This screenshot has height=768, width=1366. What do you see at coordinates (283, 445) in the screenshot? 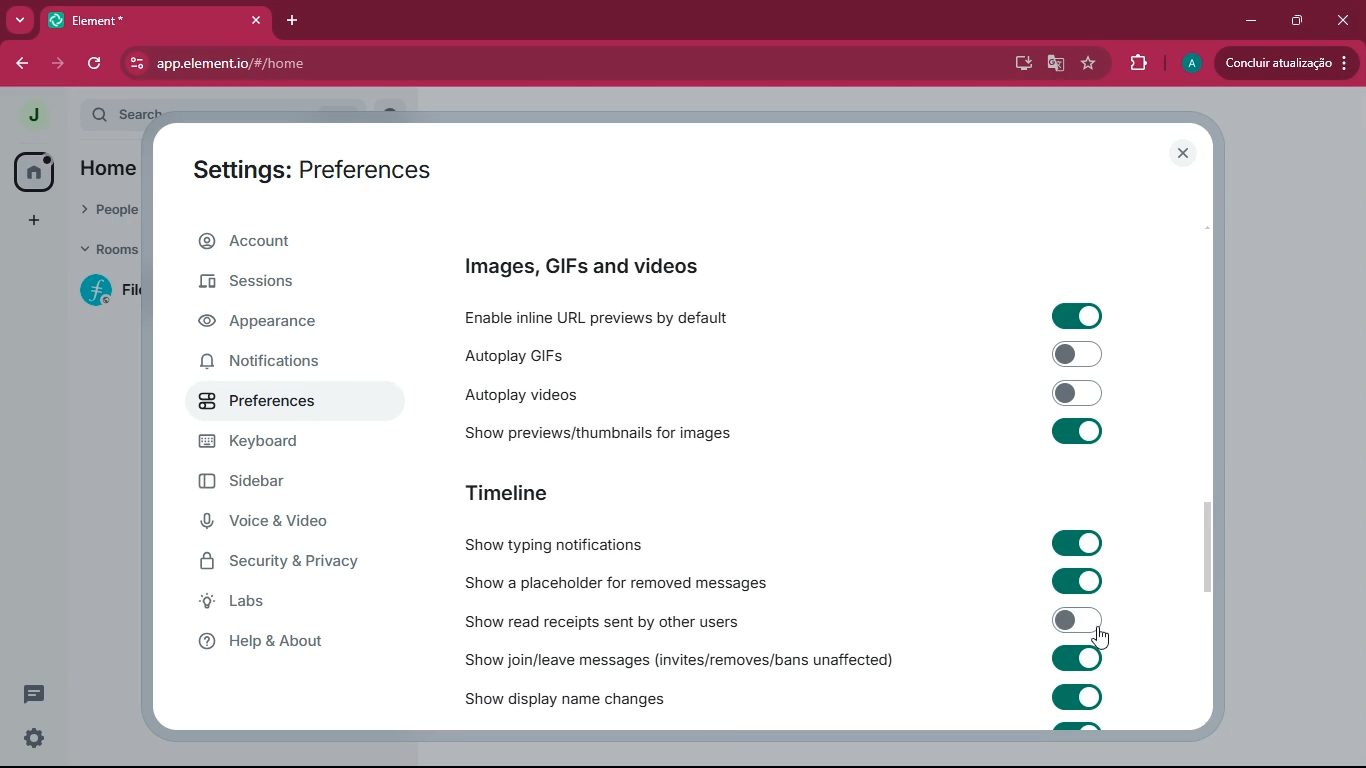
I see `keyboard` at bounding box center [283, 445].